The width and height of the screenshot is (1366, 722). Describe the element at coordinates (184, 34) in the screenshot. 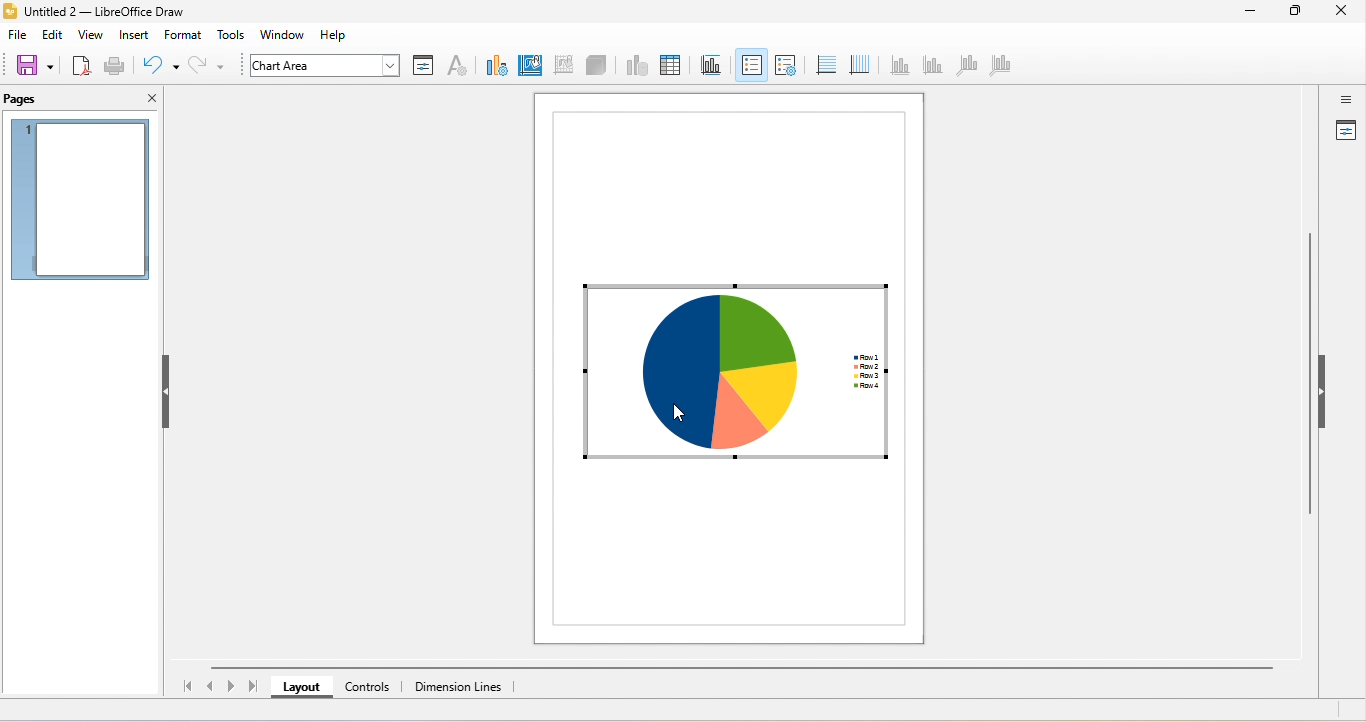

I see `format` at that location.